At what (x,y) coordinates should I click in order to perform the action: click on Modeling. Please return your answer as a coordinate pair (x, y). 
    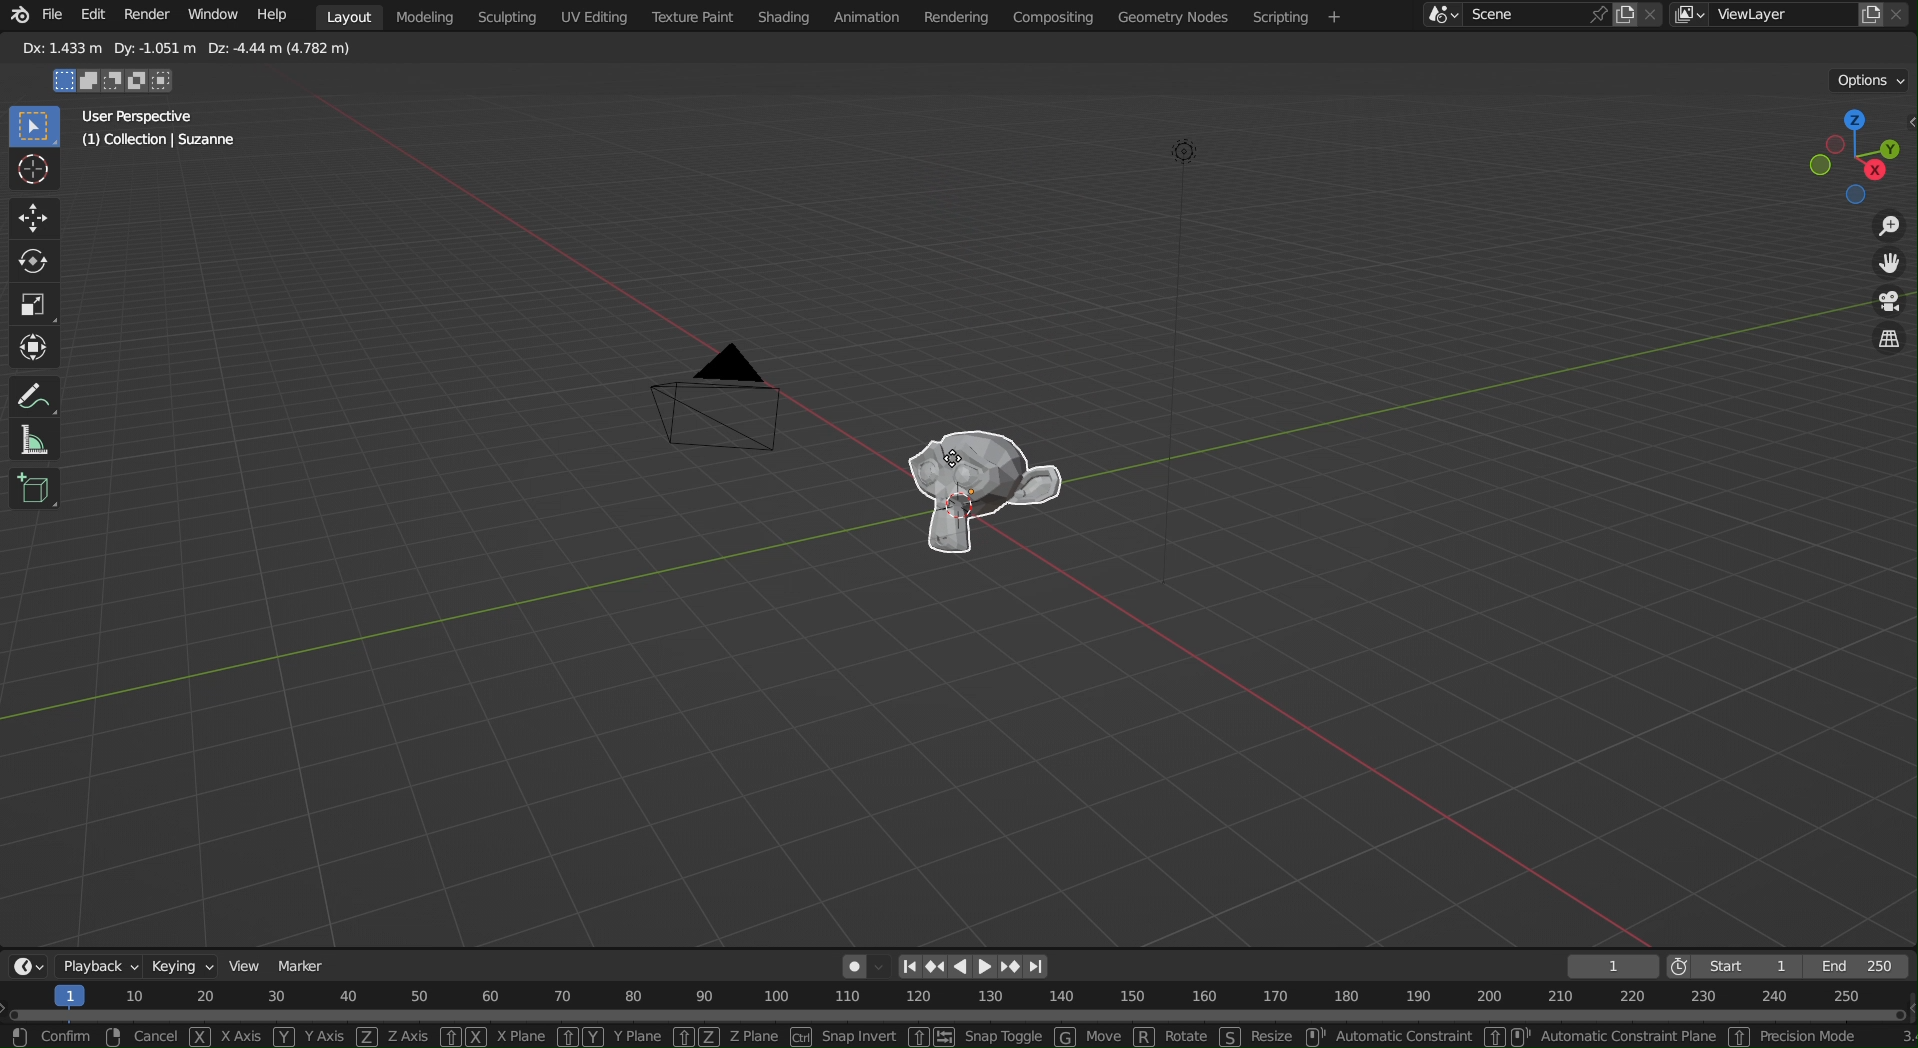
    Looking at the image, I should click on (422, 15).